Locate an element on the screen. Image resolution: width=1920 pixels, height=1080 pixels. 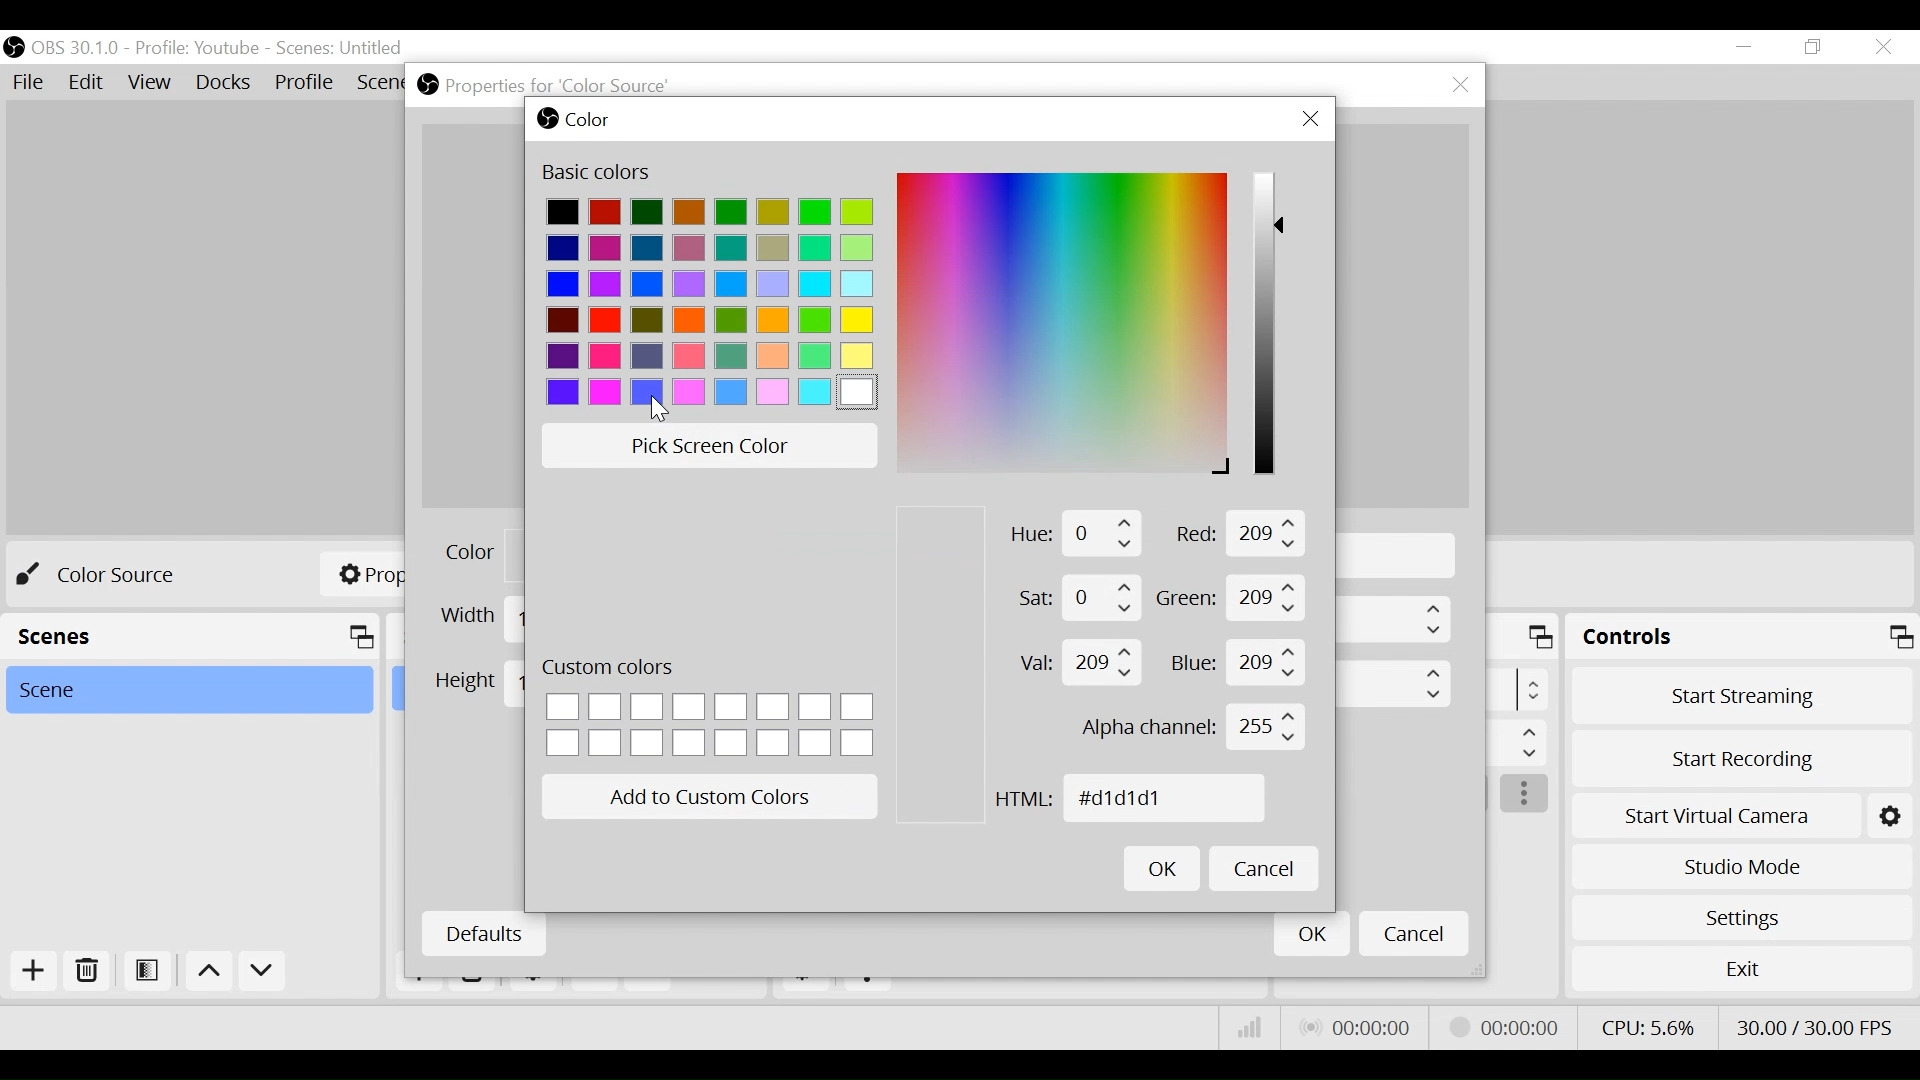
Close is located at coordinates (1882, 49).